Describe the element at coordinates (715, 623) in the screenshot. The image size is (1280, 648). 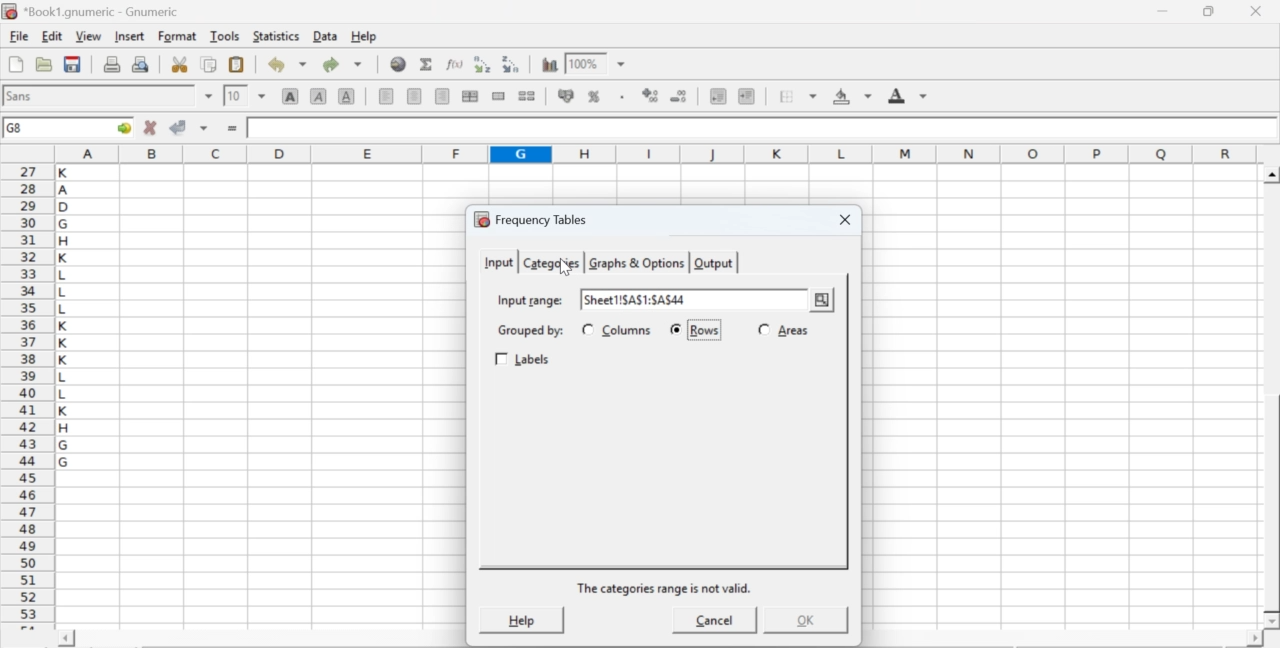
I see `cancel` at that location.